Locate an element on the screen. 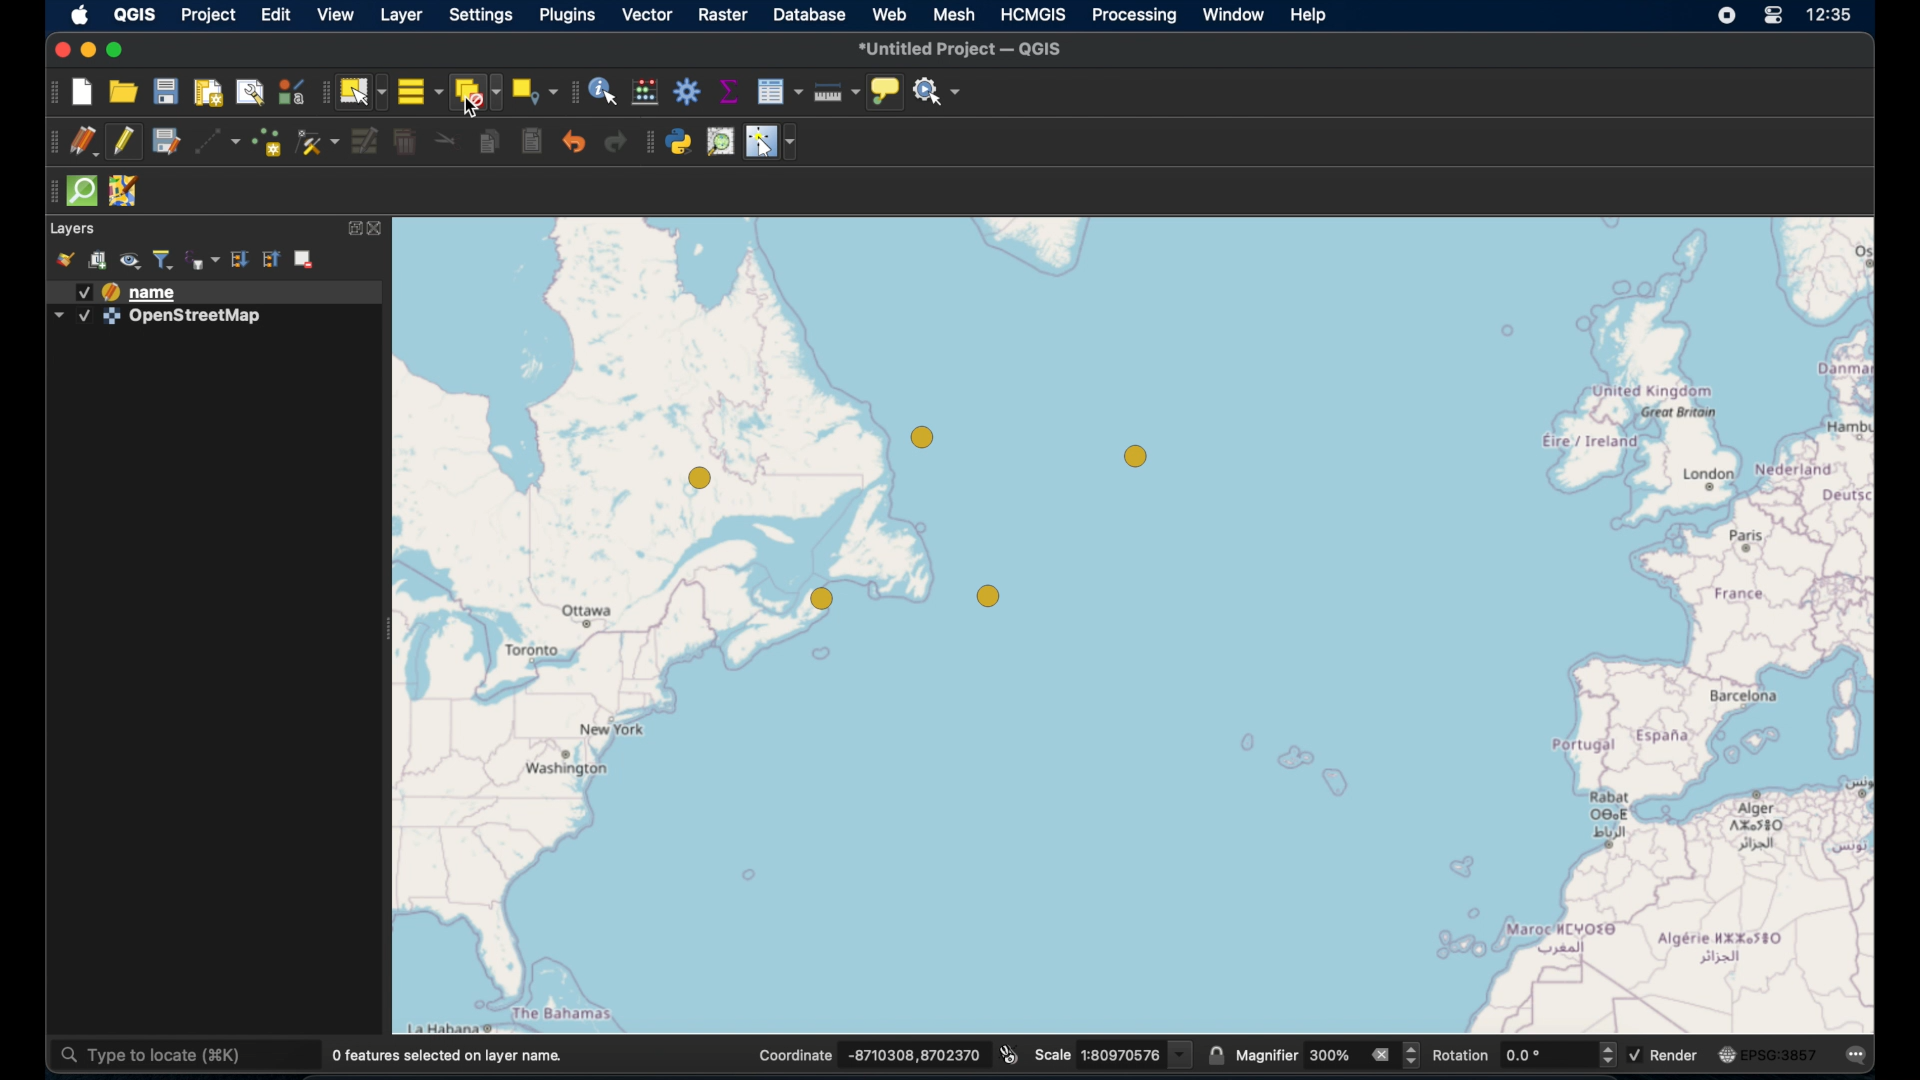 This screenshot has width=1920, height=1080. show map tips is located at coordinates (884, 92).